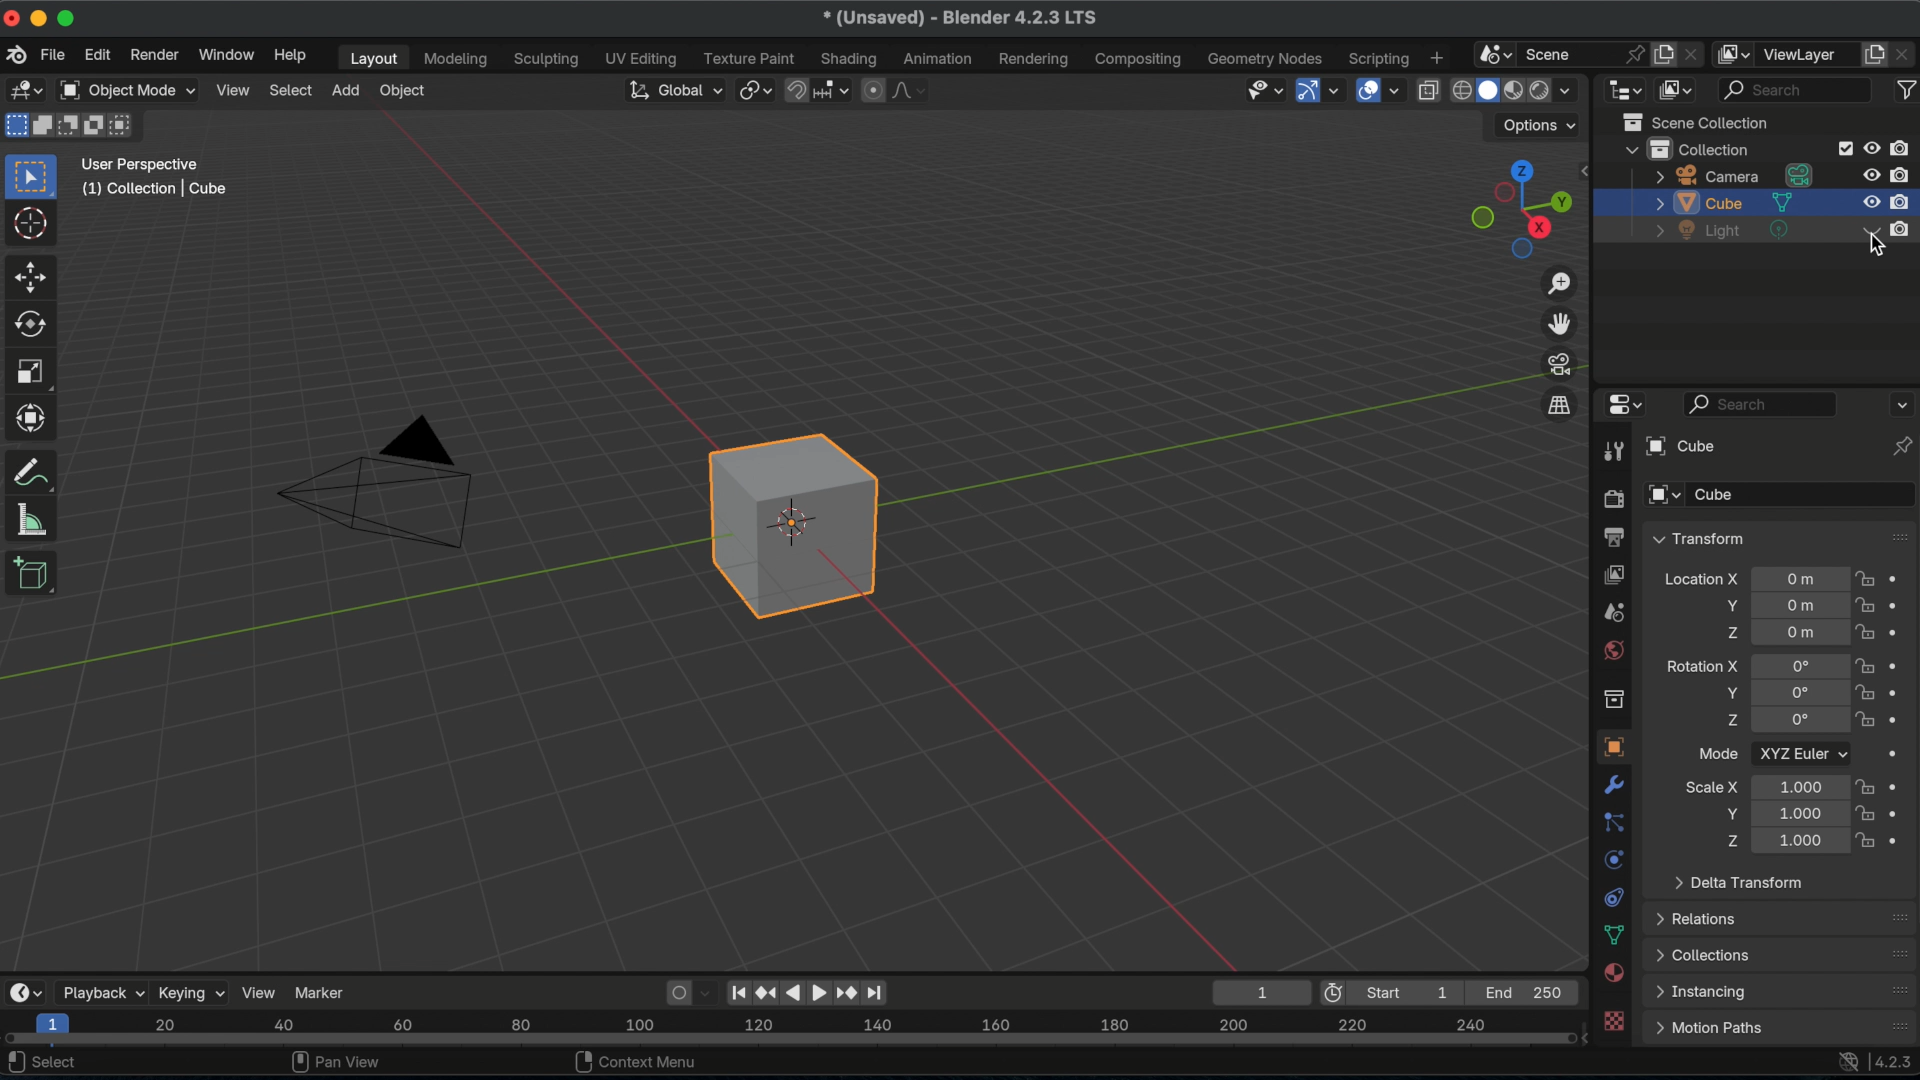 The height and width of the screenshot is (1080, 1920). What do you see at coordinates (1796, 814) in the screenshot?
I see `location scale` at bounding box center [1796, 814].